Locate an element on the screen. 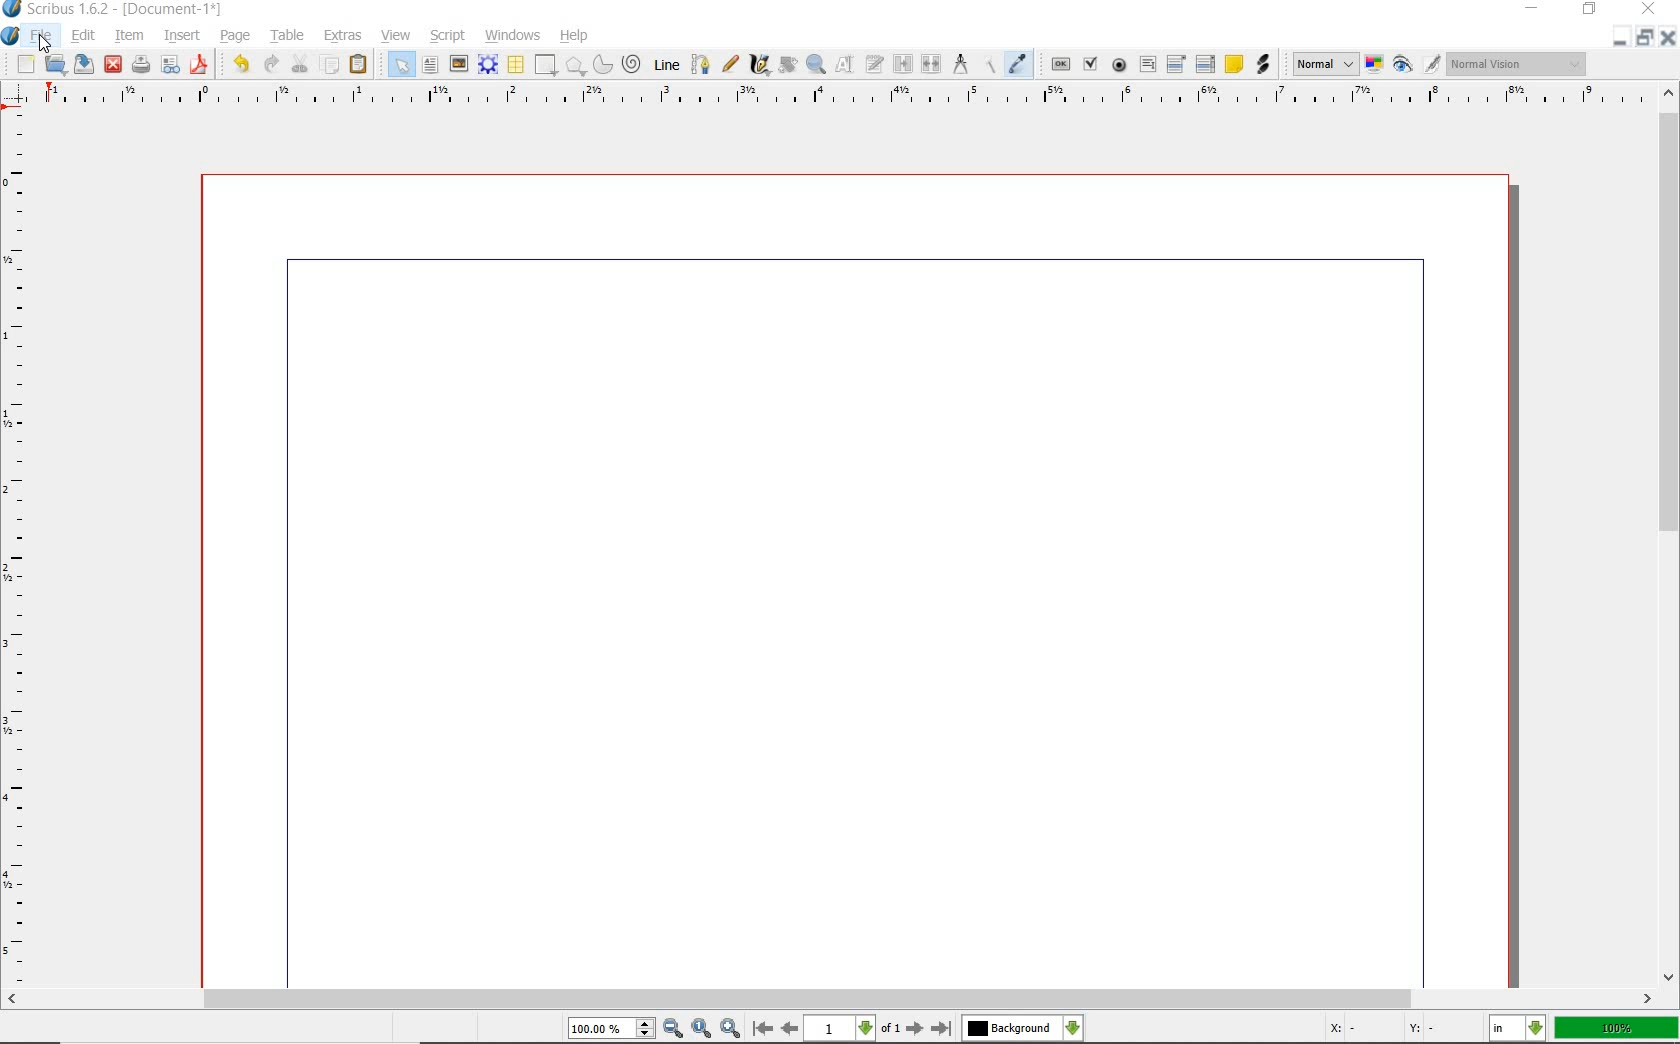 This screenshot has width=1680, height=1044. pdf push button is located at coordinates (1061, 65).